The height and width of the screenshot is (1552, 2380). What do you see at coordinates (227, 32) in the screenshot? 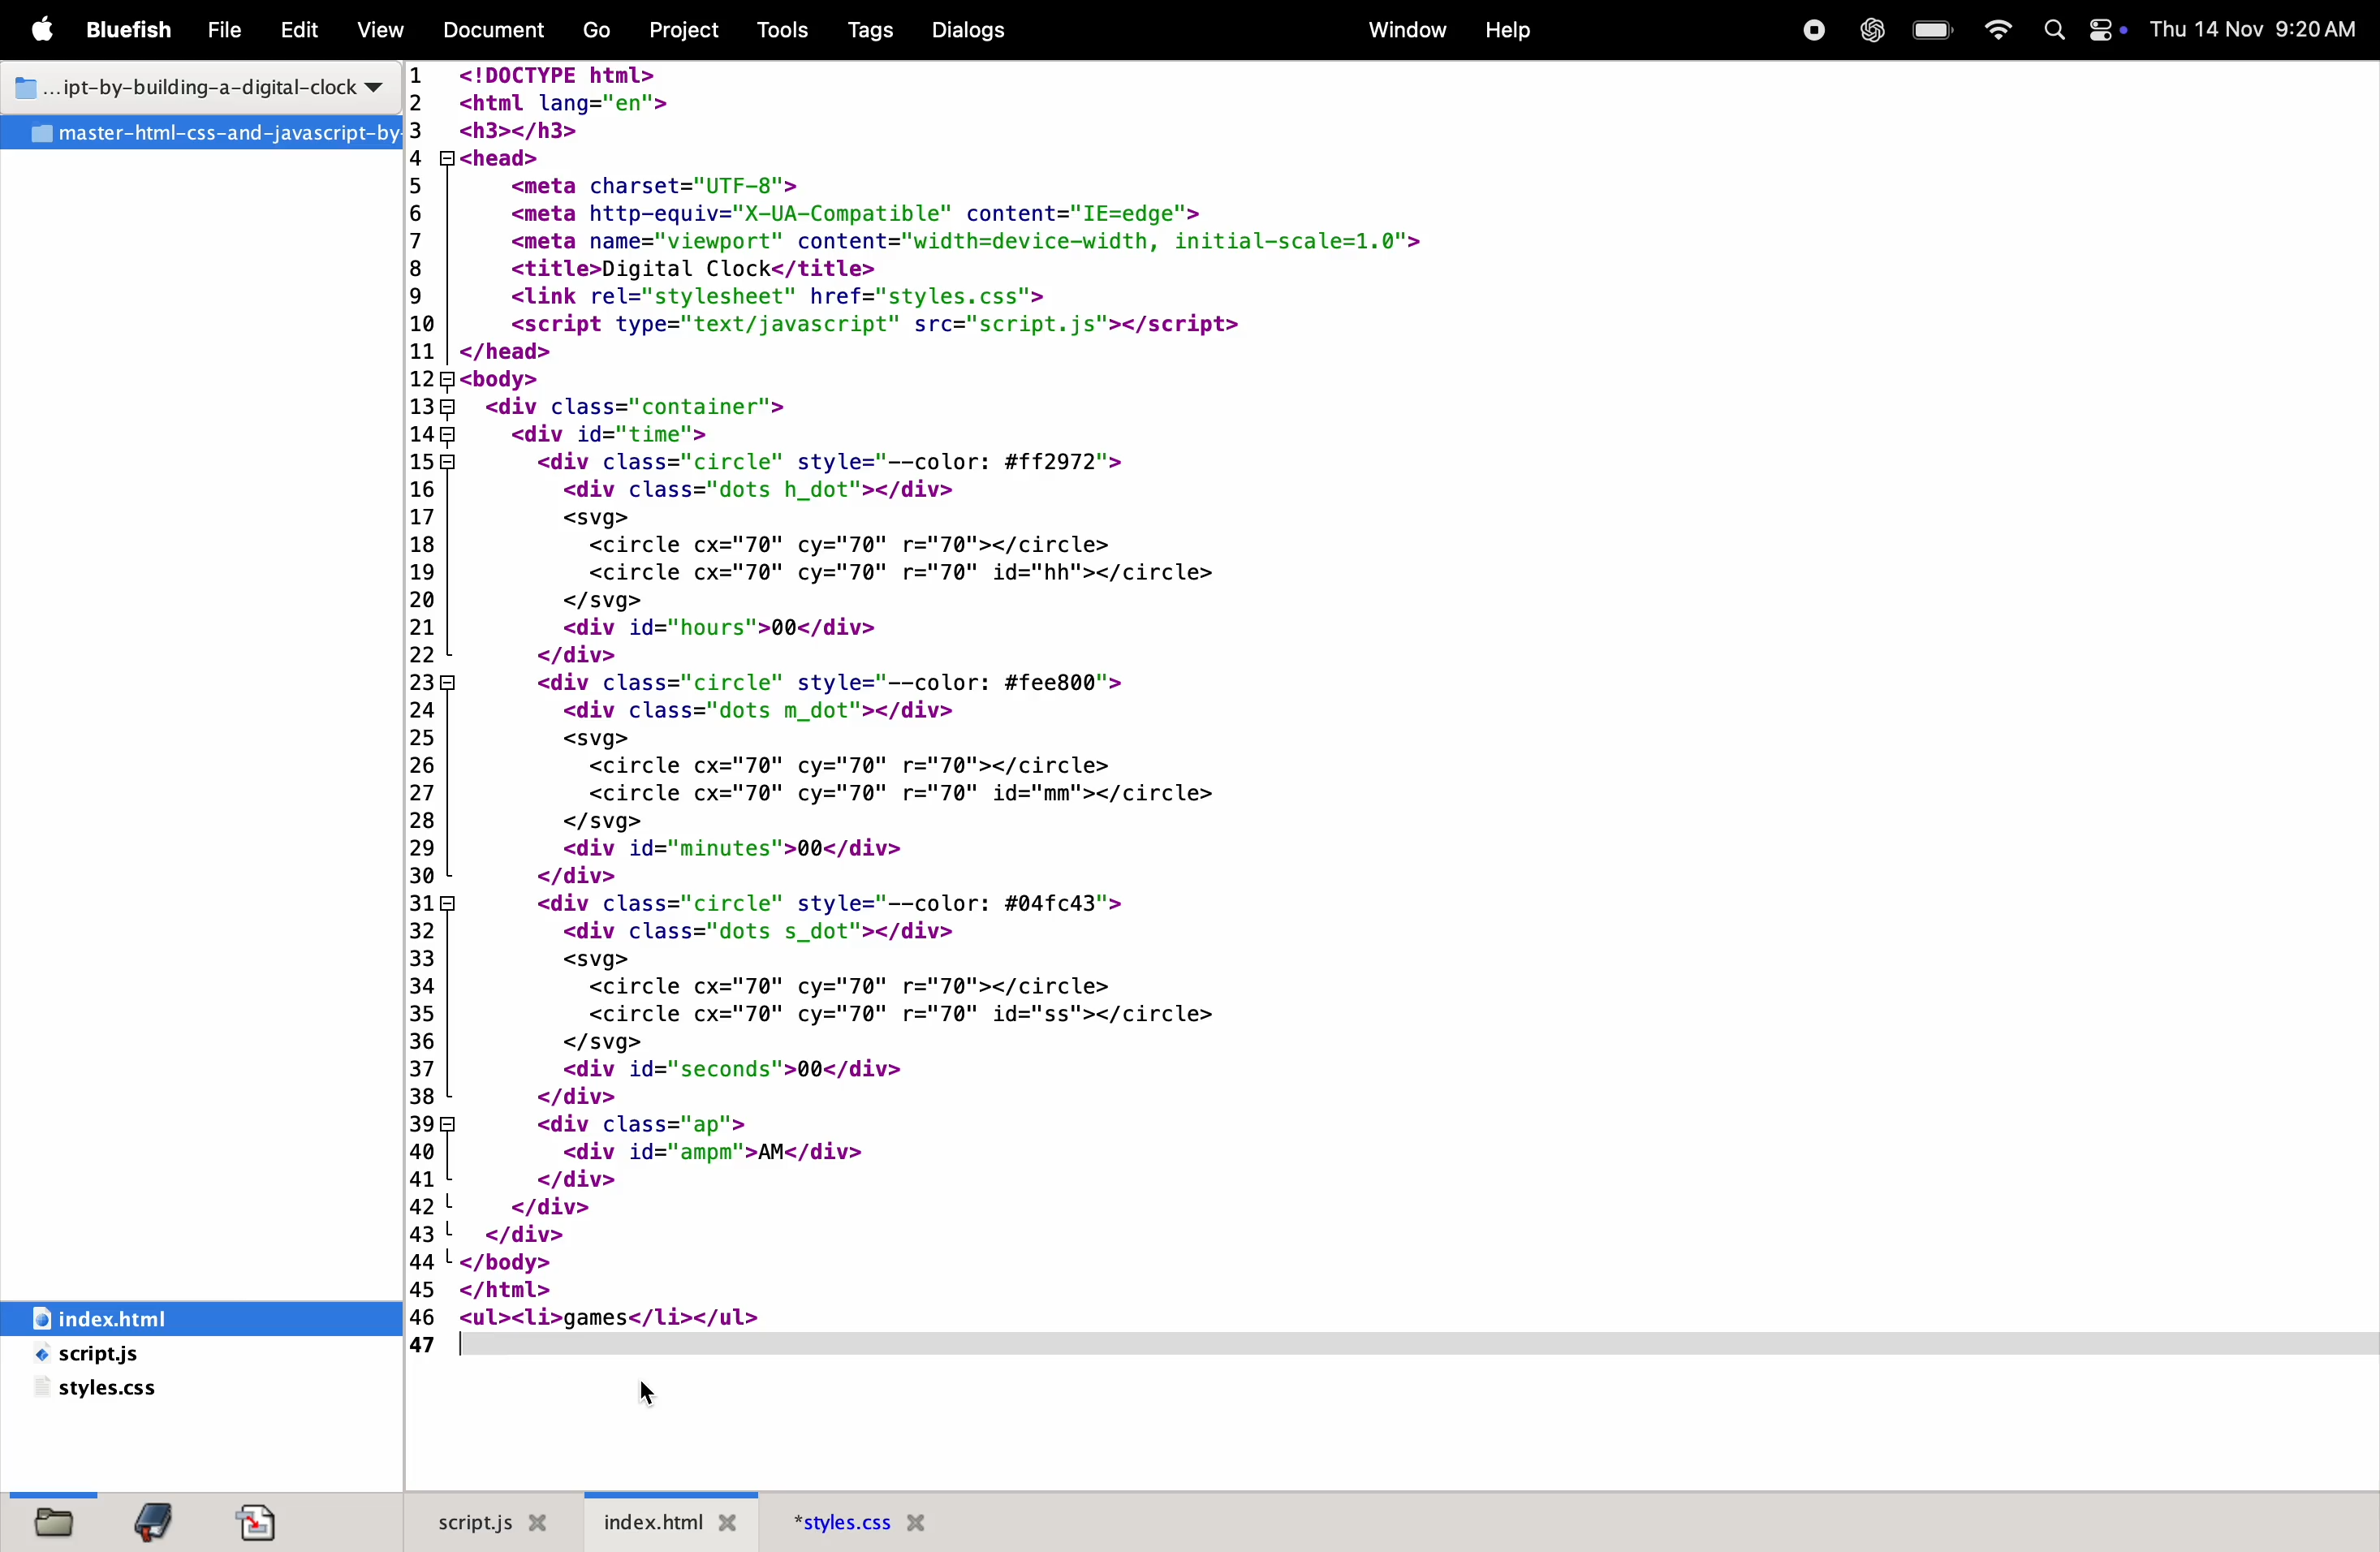
I see `File` at bounding box center [227, 32].